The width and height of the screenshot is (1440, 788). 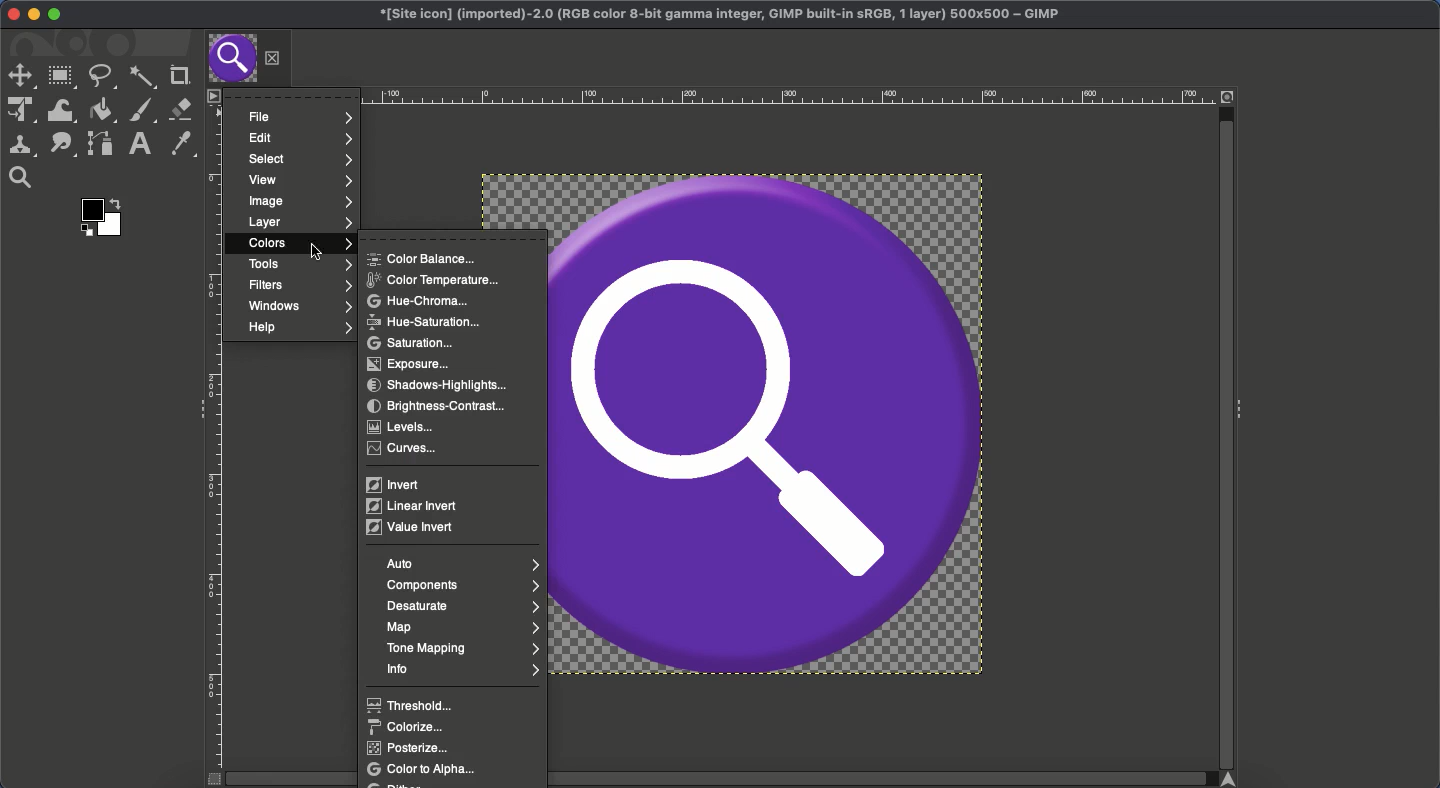 What do you see at coordinates (425, 301) in the screenshot?
I see `Hue chroma` at bounding box center [425, 301].